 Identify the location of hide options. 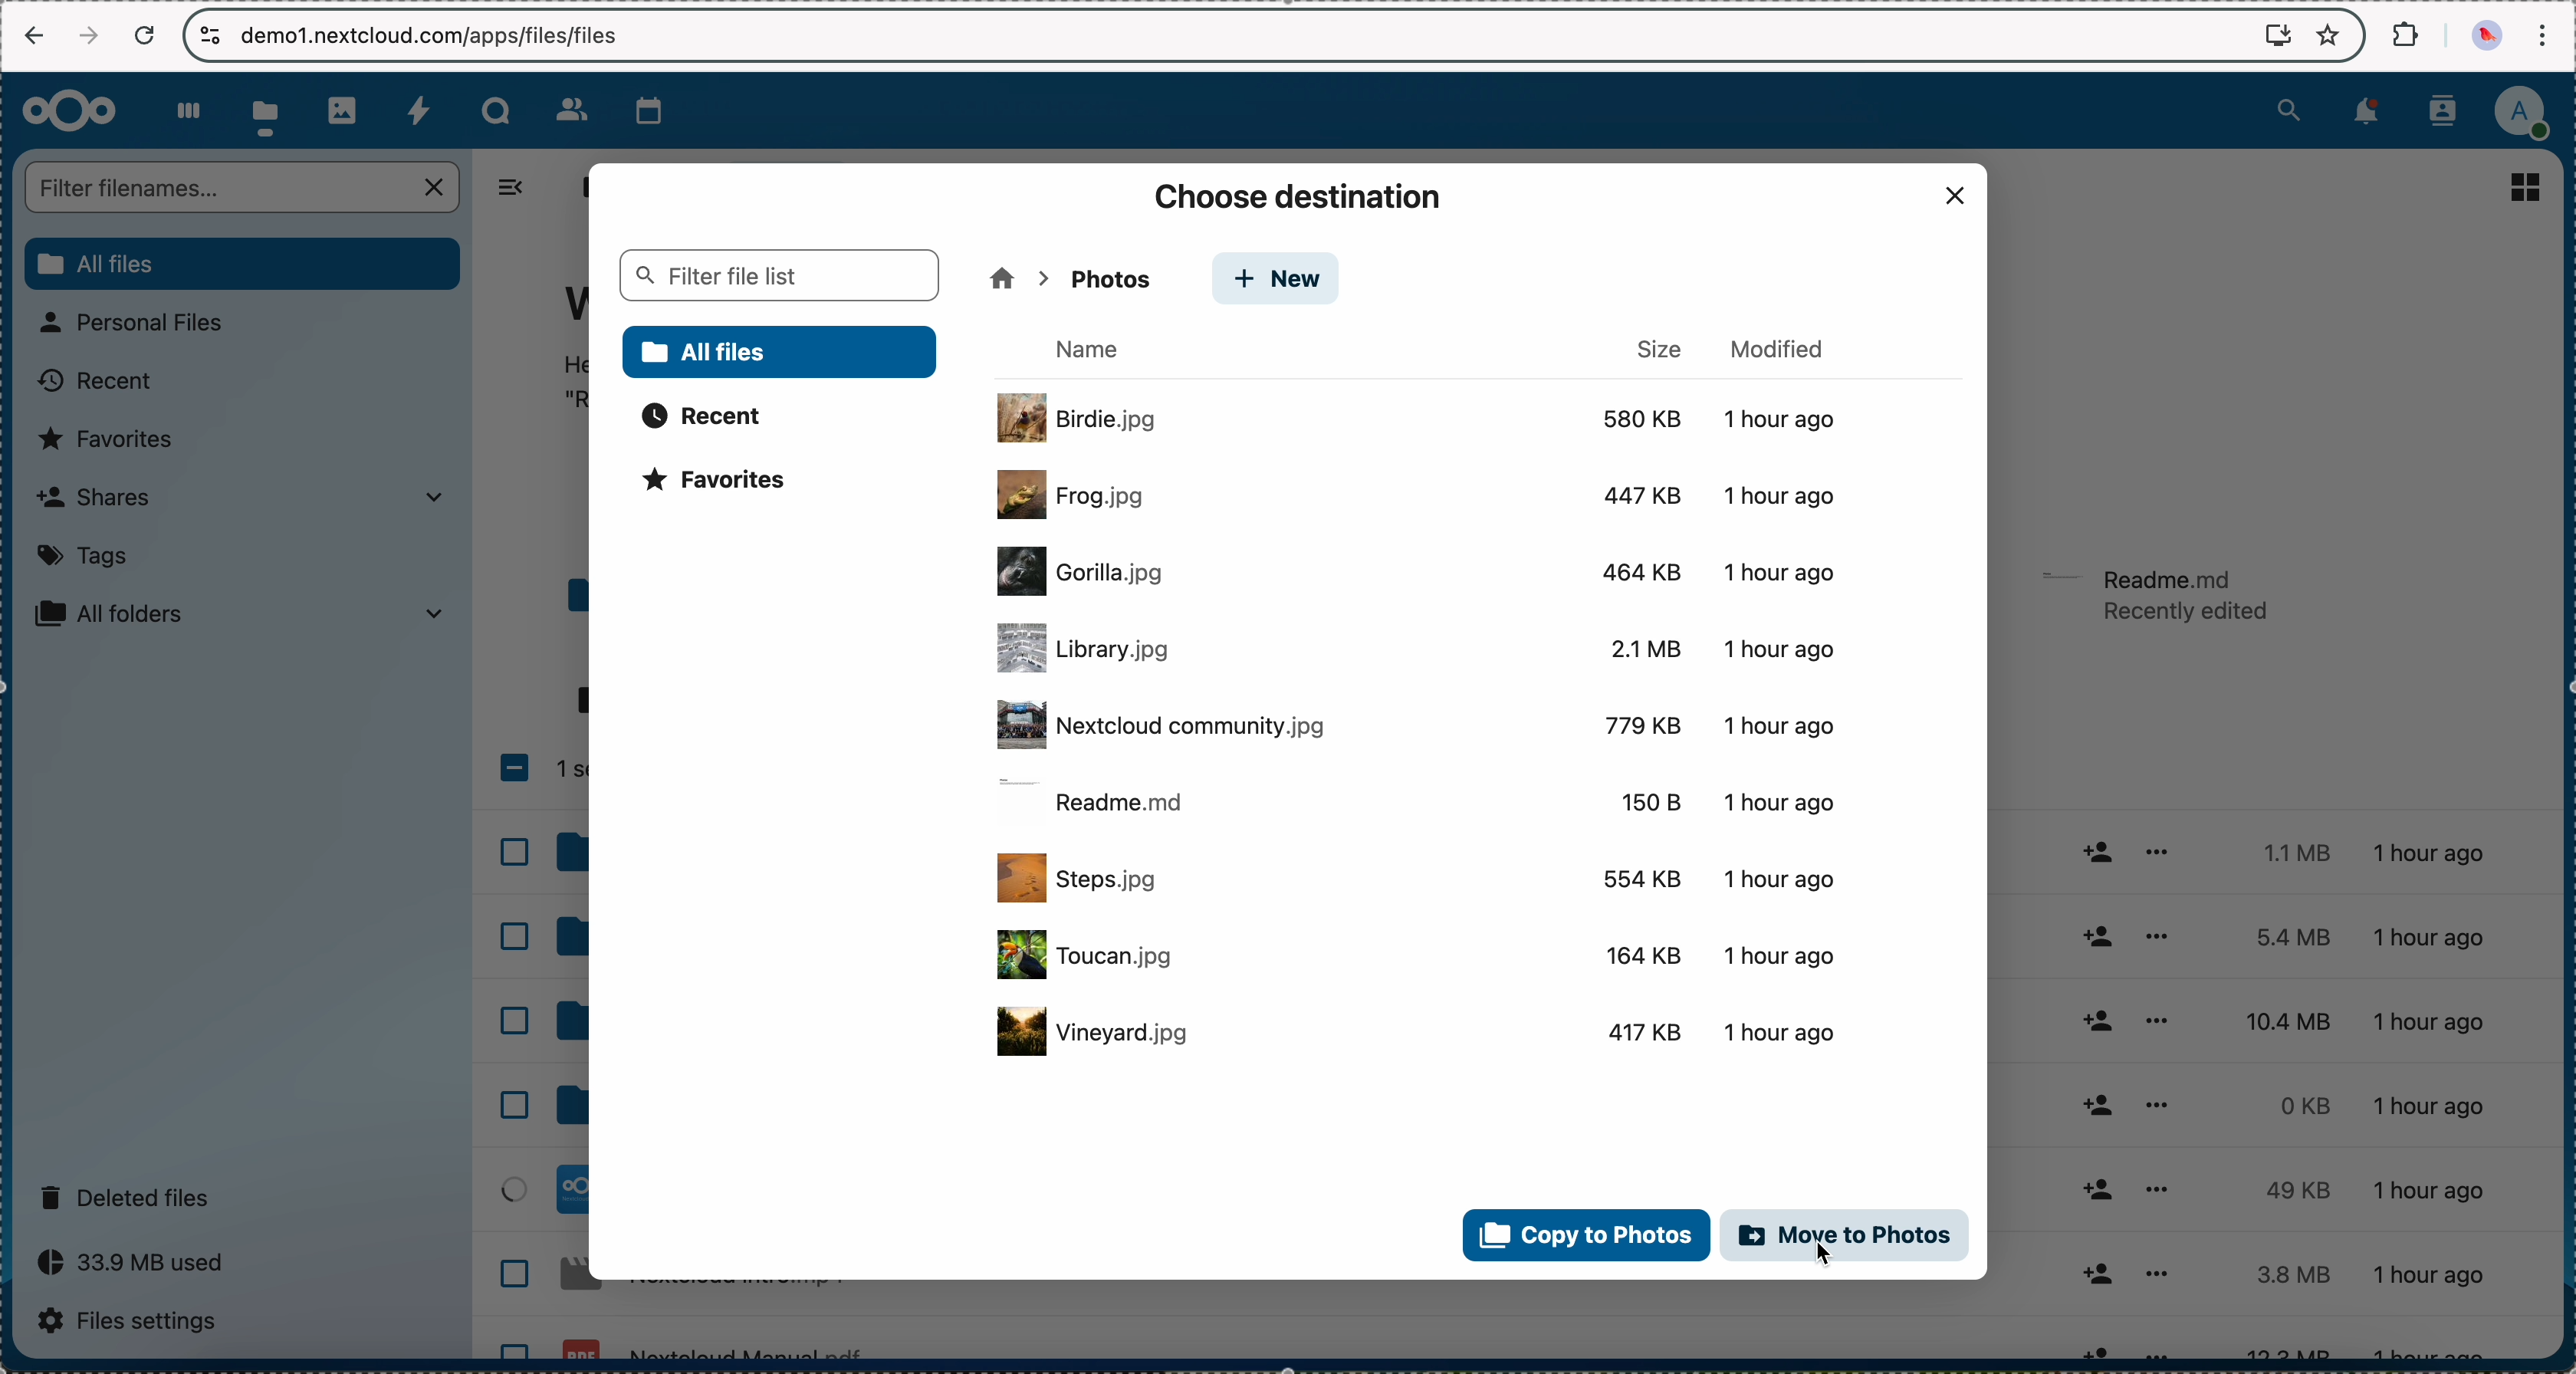
(520, 188).